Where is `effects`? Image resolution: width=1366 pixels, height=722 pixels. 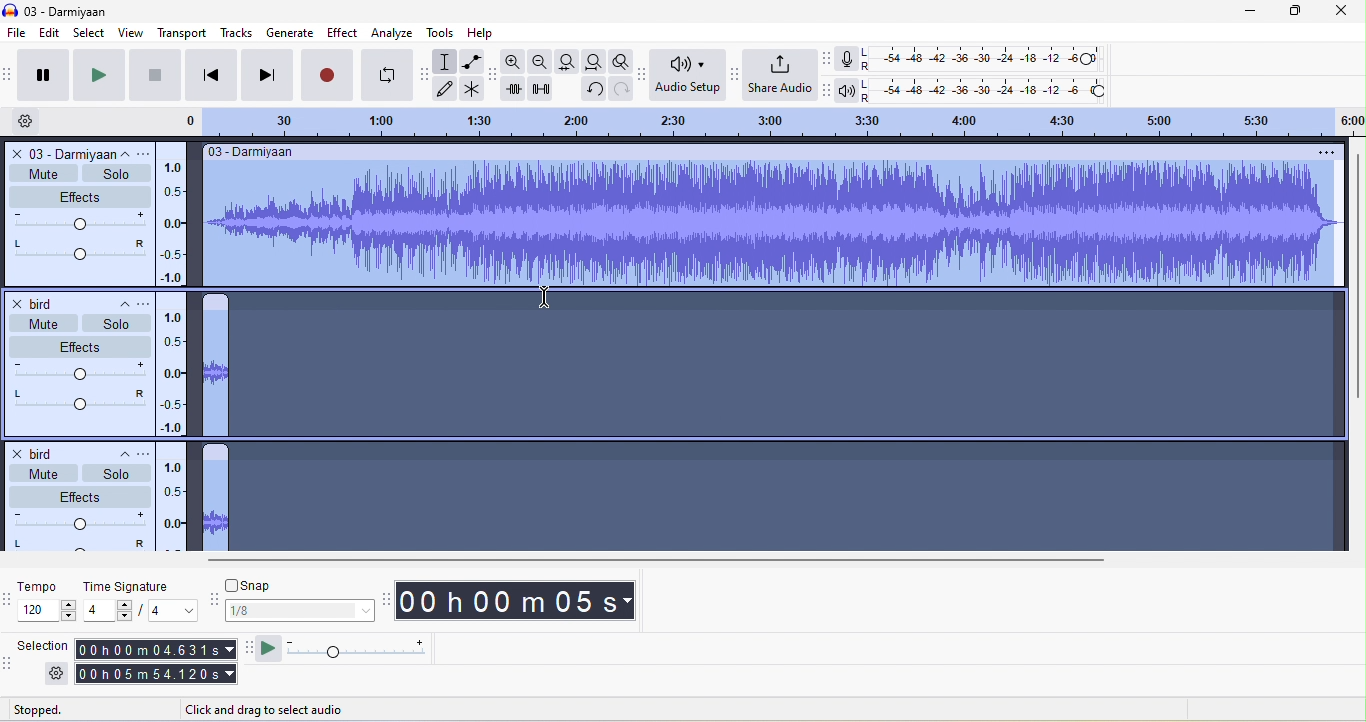
effects is located at coordinates (81, 495).